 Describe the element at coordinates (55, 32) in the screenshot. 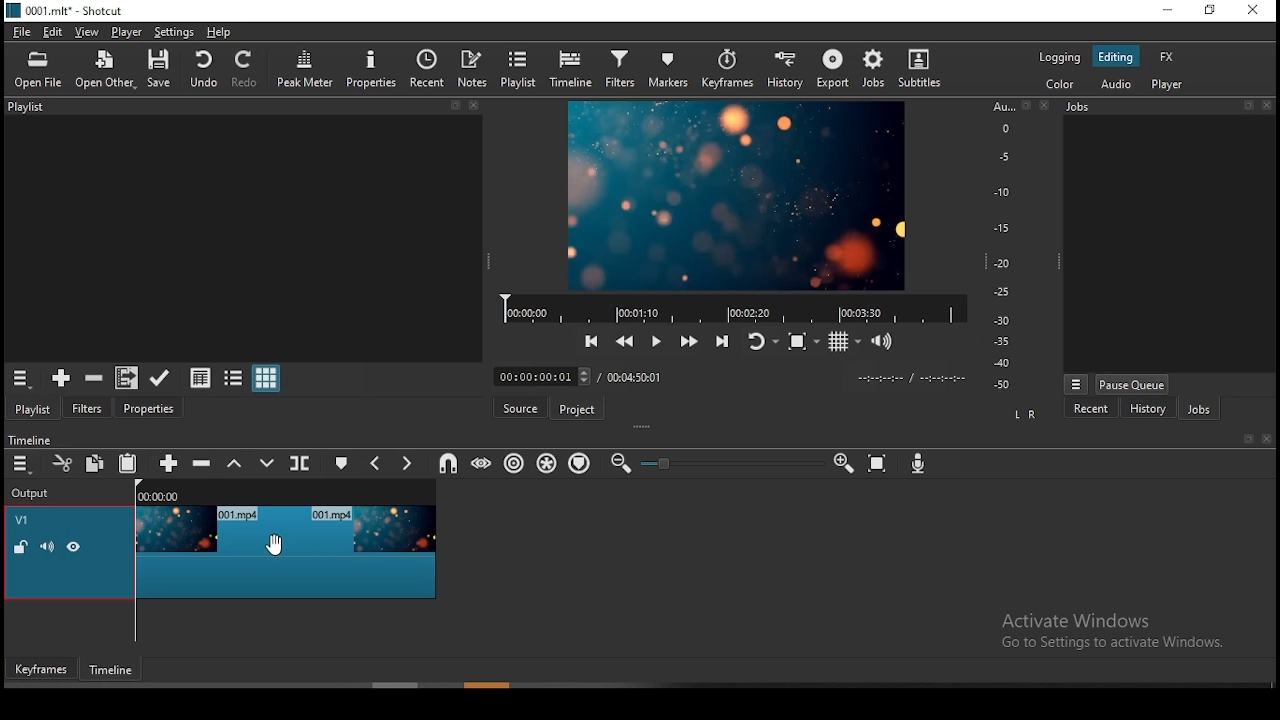

I see `edit` at that location.